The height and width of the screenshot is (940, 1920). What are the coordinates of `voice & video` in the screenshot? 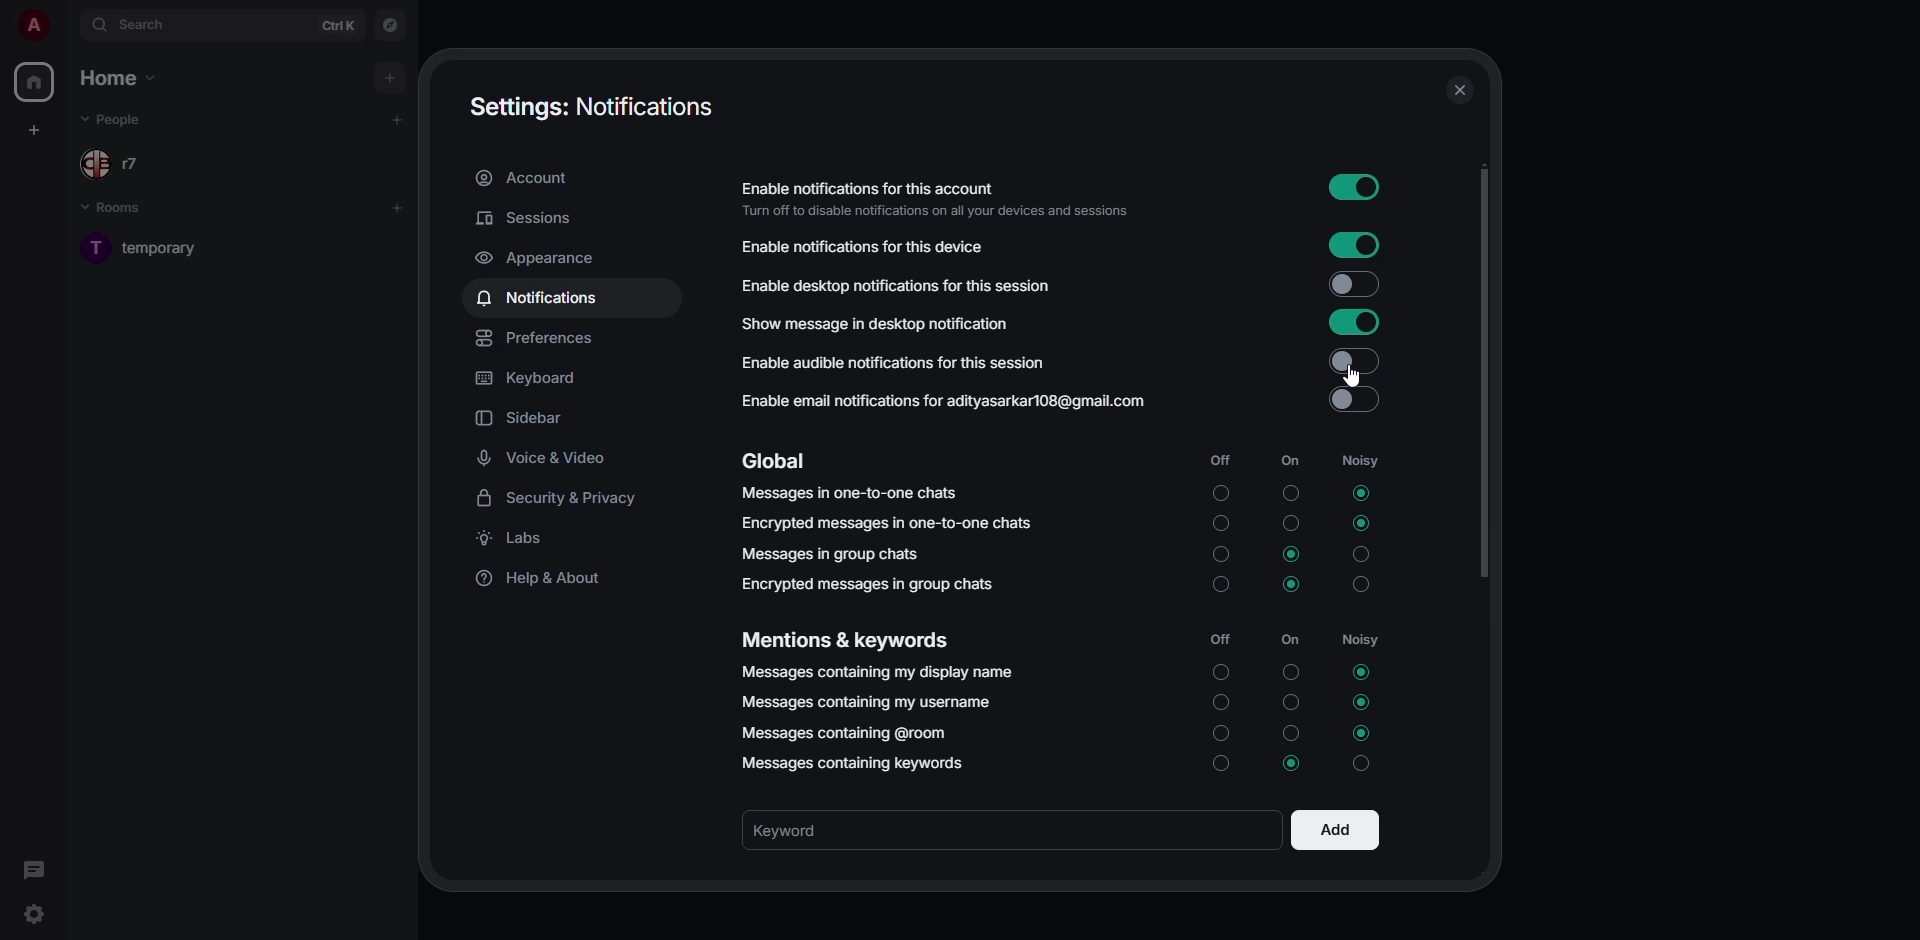 It's located at (552, 459).